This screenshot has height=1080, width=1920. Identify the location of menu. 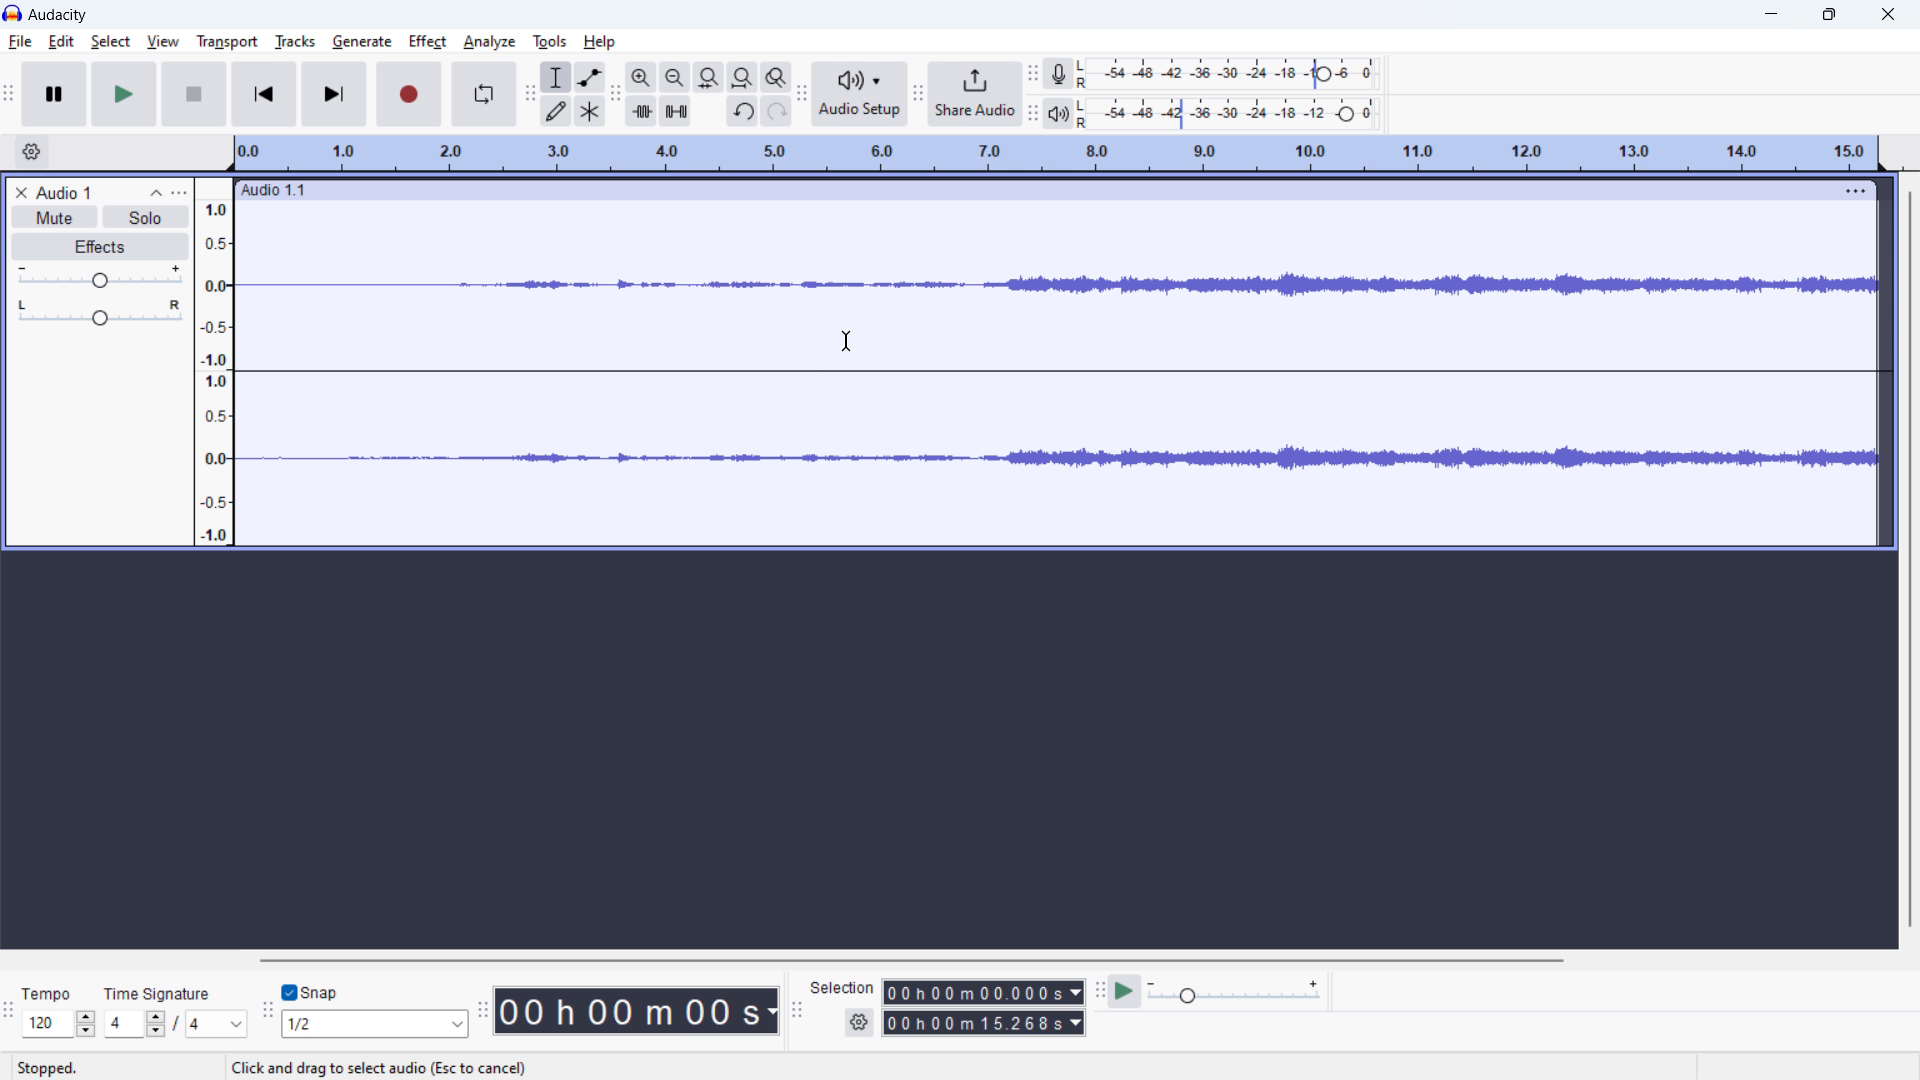
(1856, 190).